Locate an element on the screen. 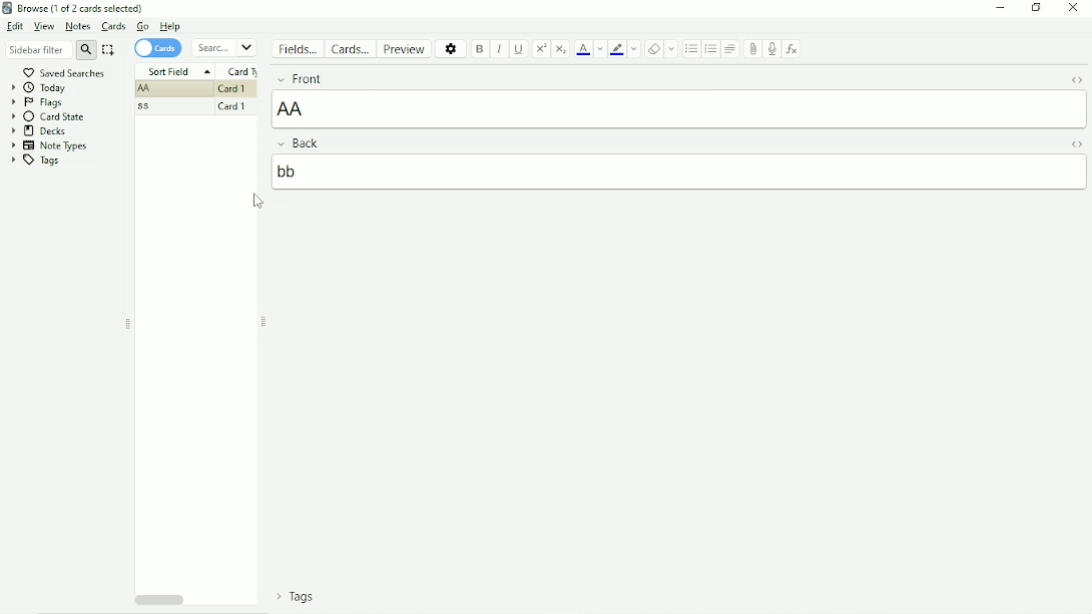 The image size is (1092, 614). Fields is located at coordinates (297, 47).